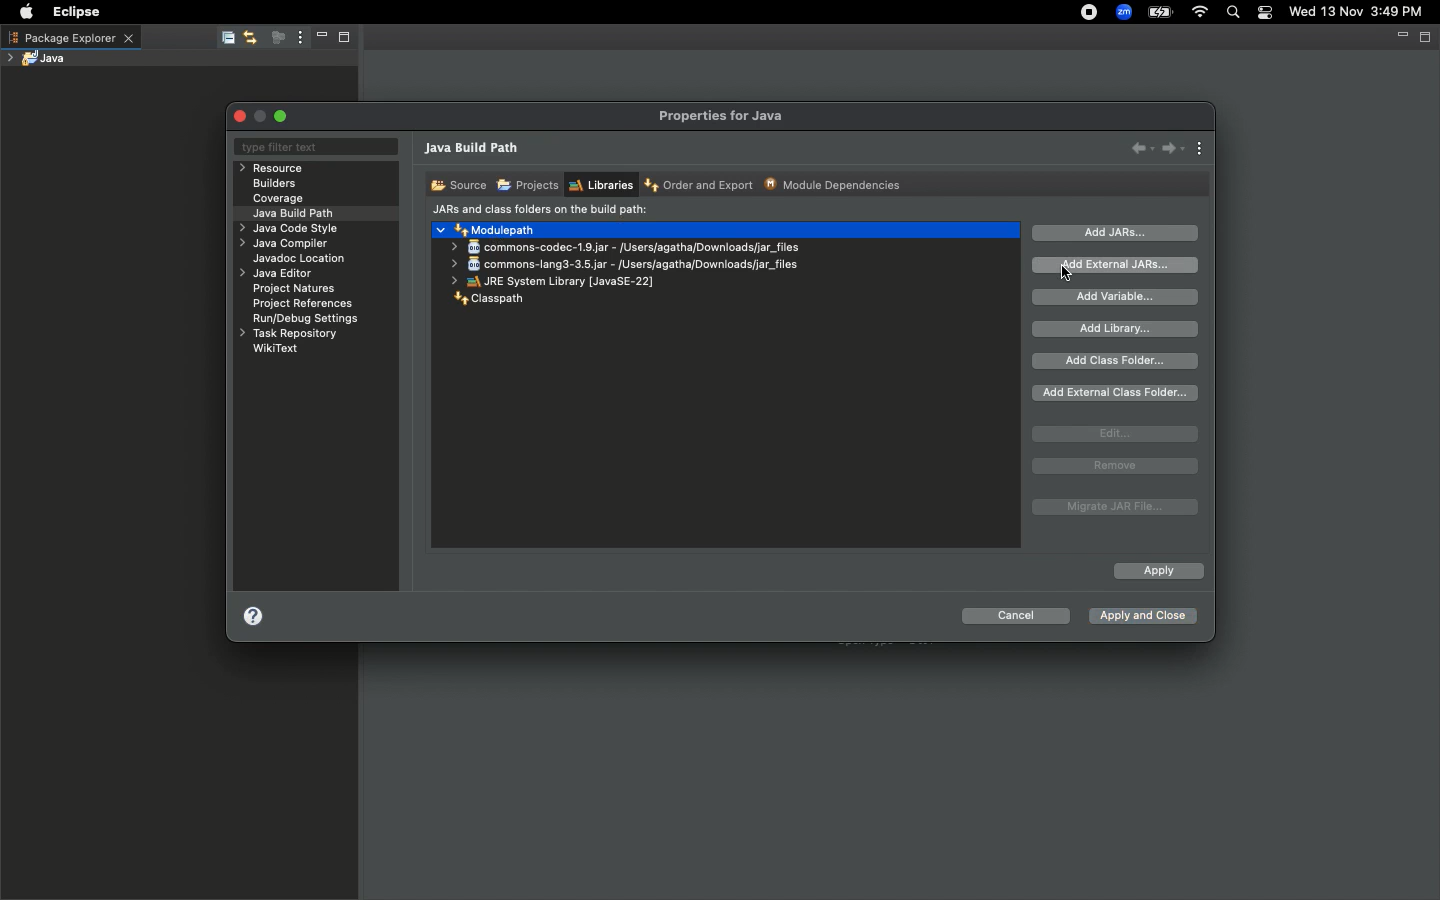 Image resolution: width=1440 pixels, height=900 pixels. What do you see at coordinates (1173, 148) in the screenshot?
I see `Forward` at bounding box center [1173, 148].